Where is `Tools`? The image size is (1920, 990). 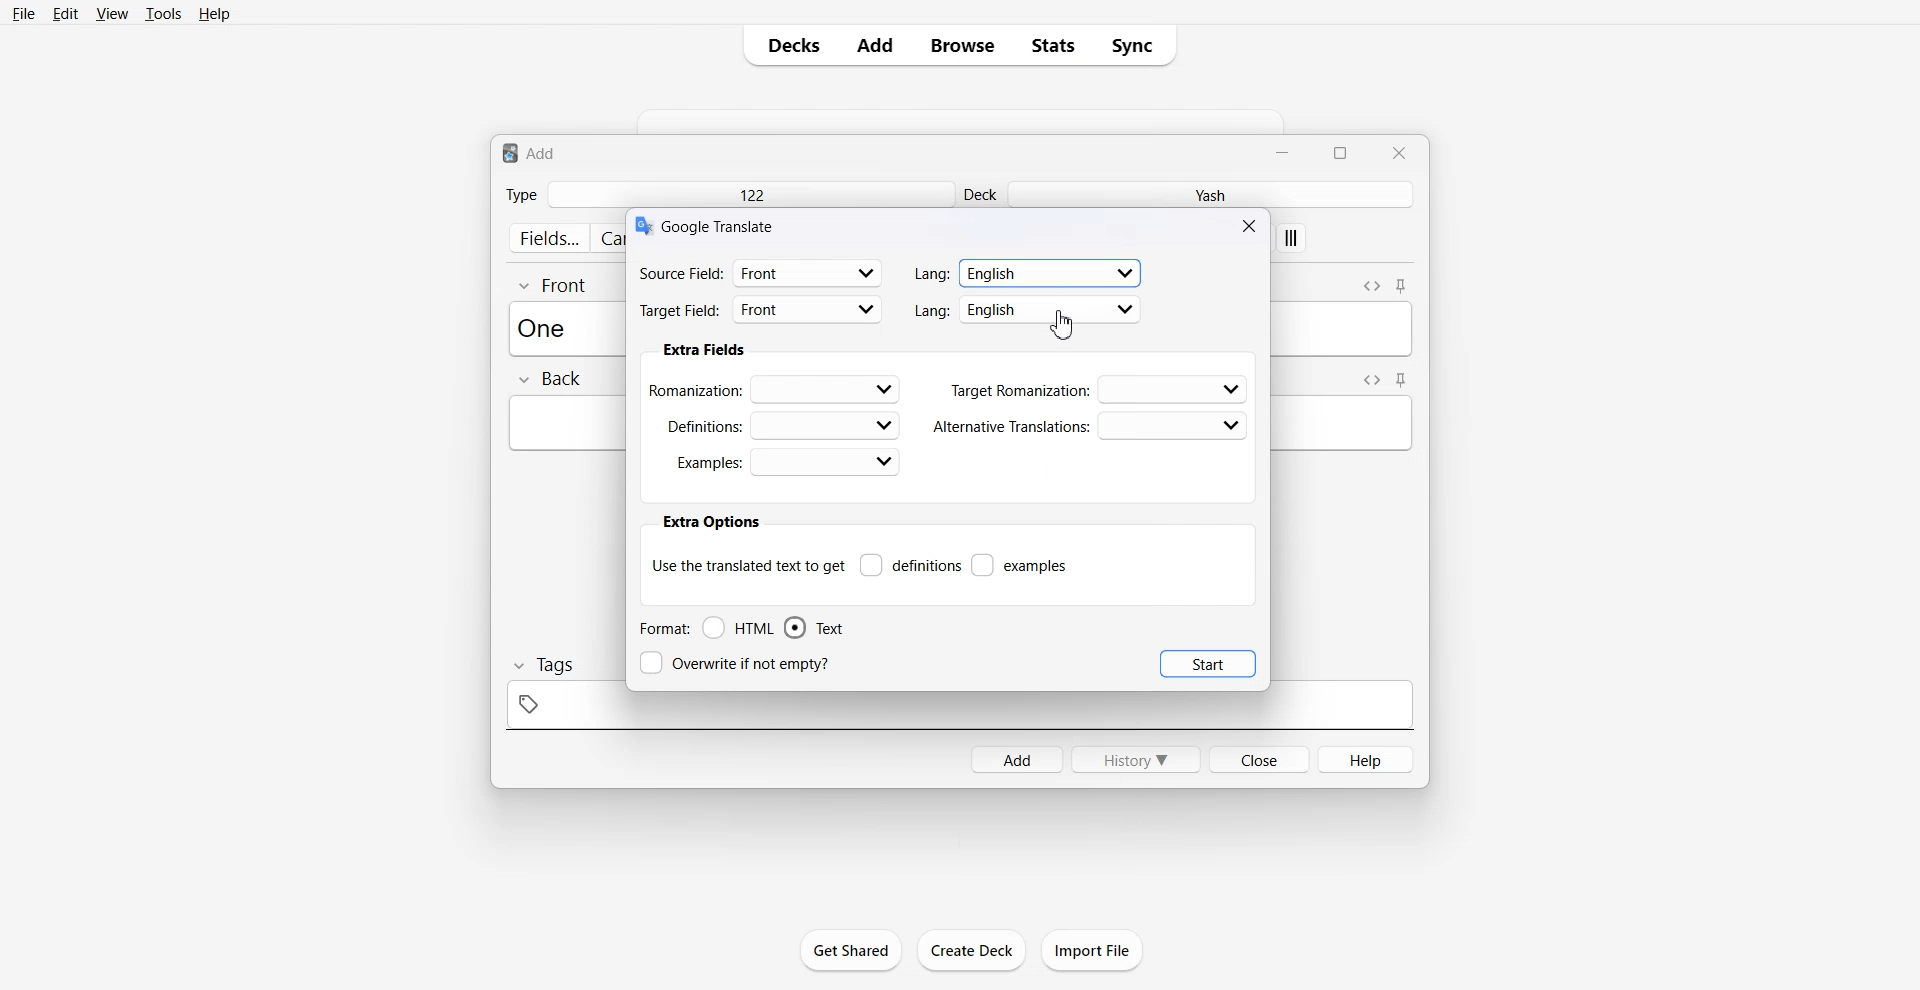 Tools is located at coordinates (163, 13).